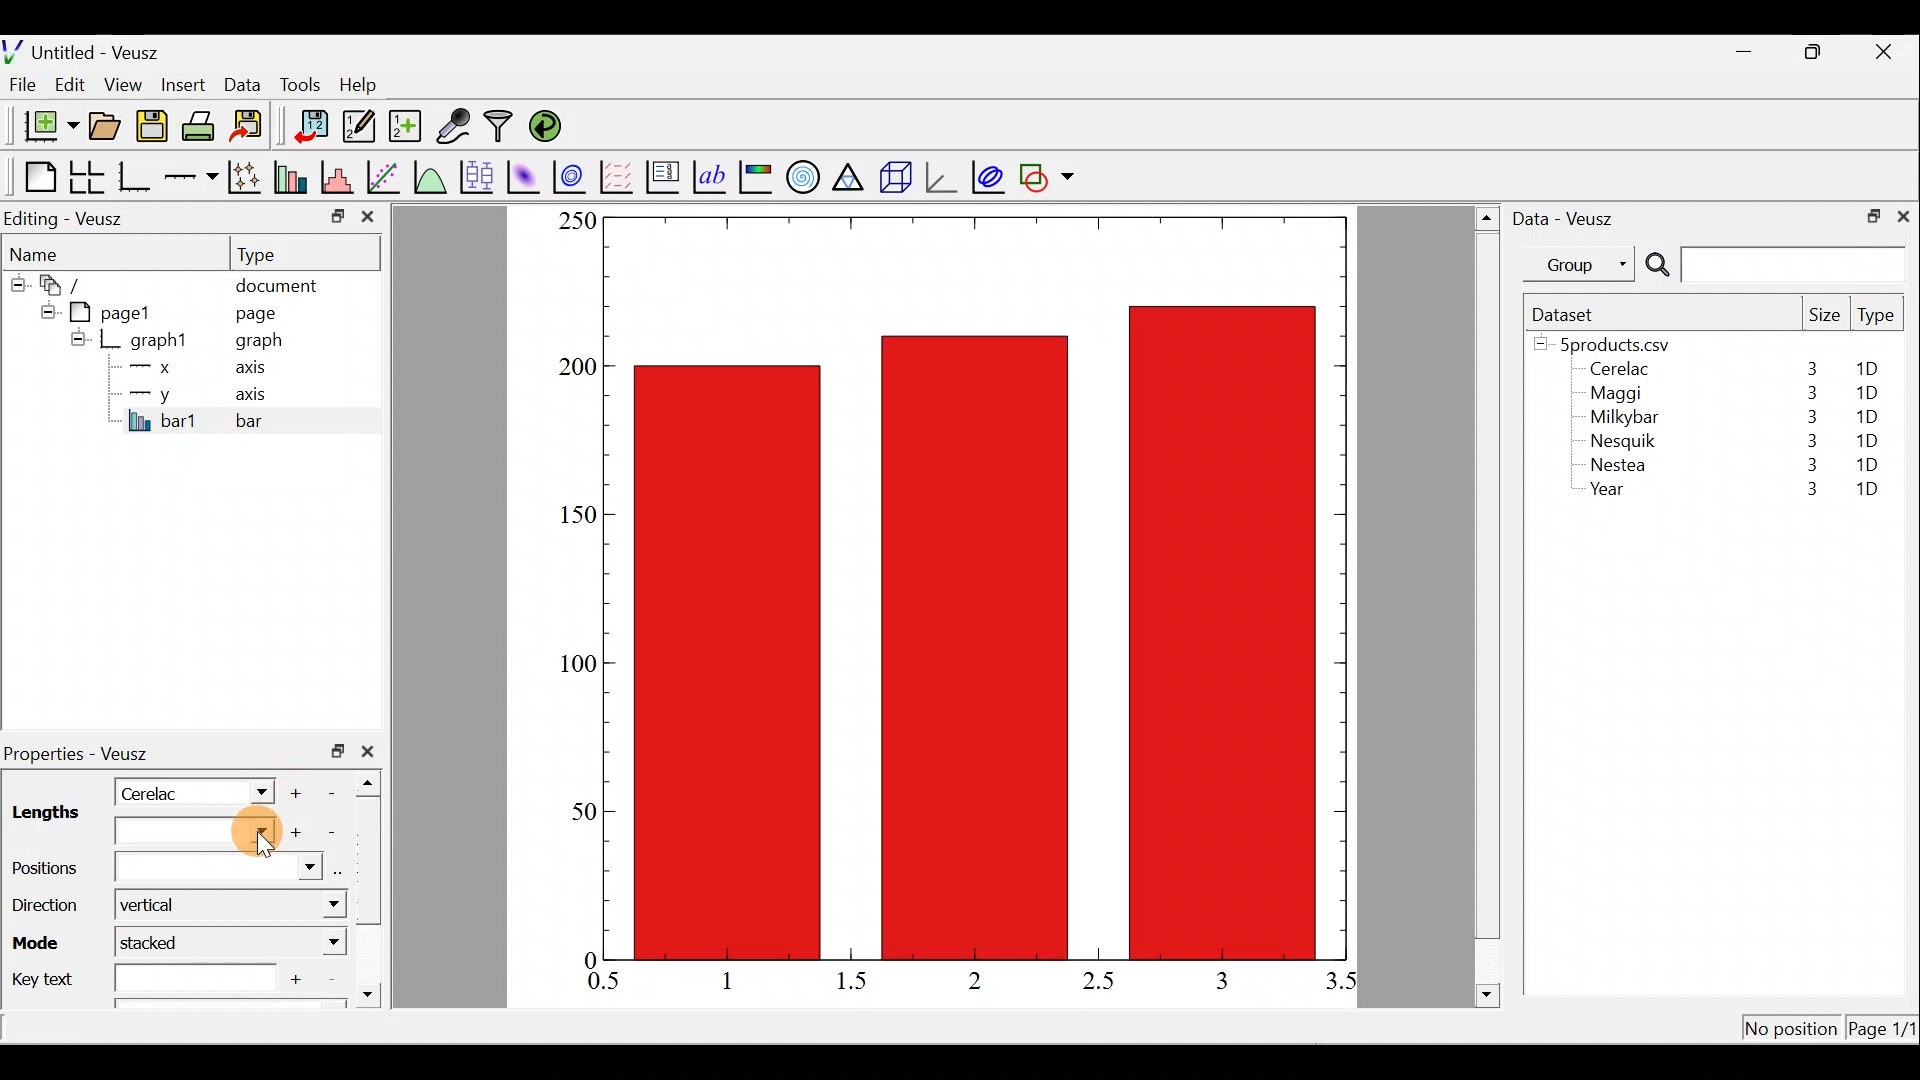  Describe the element at coordinates (1807, 393) in the screenshot. I see `3` at that location.